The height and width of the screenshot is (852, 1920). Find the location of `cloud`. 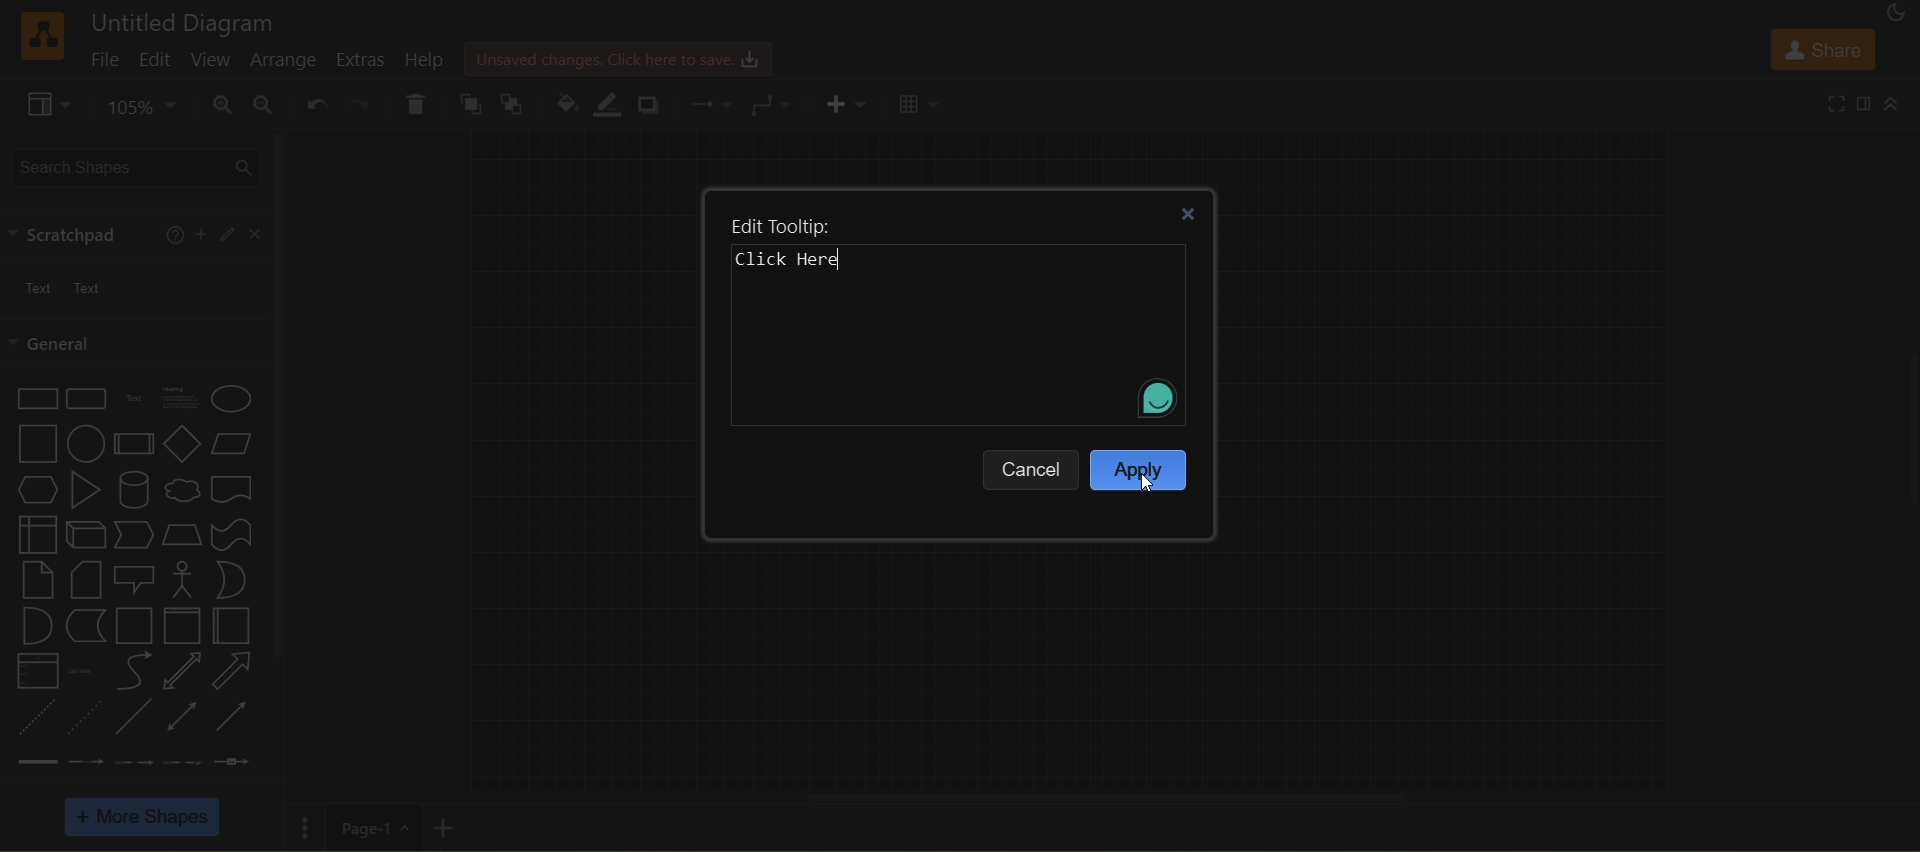

cloud is located at coordinates (181, 490).